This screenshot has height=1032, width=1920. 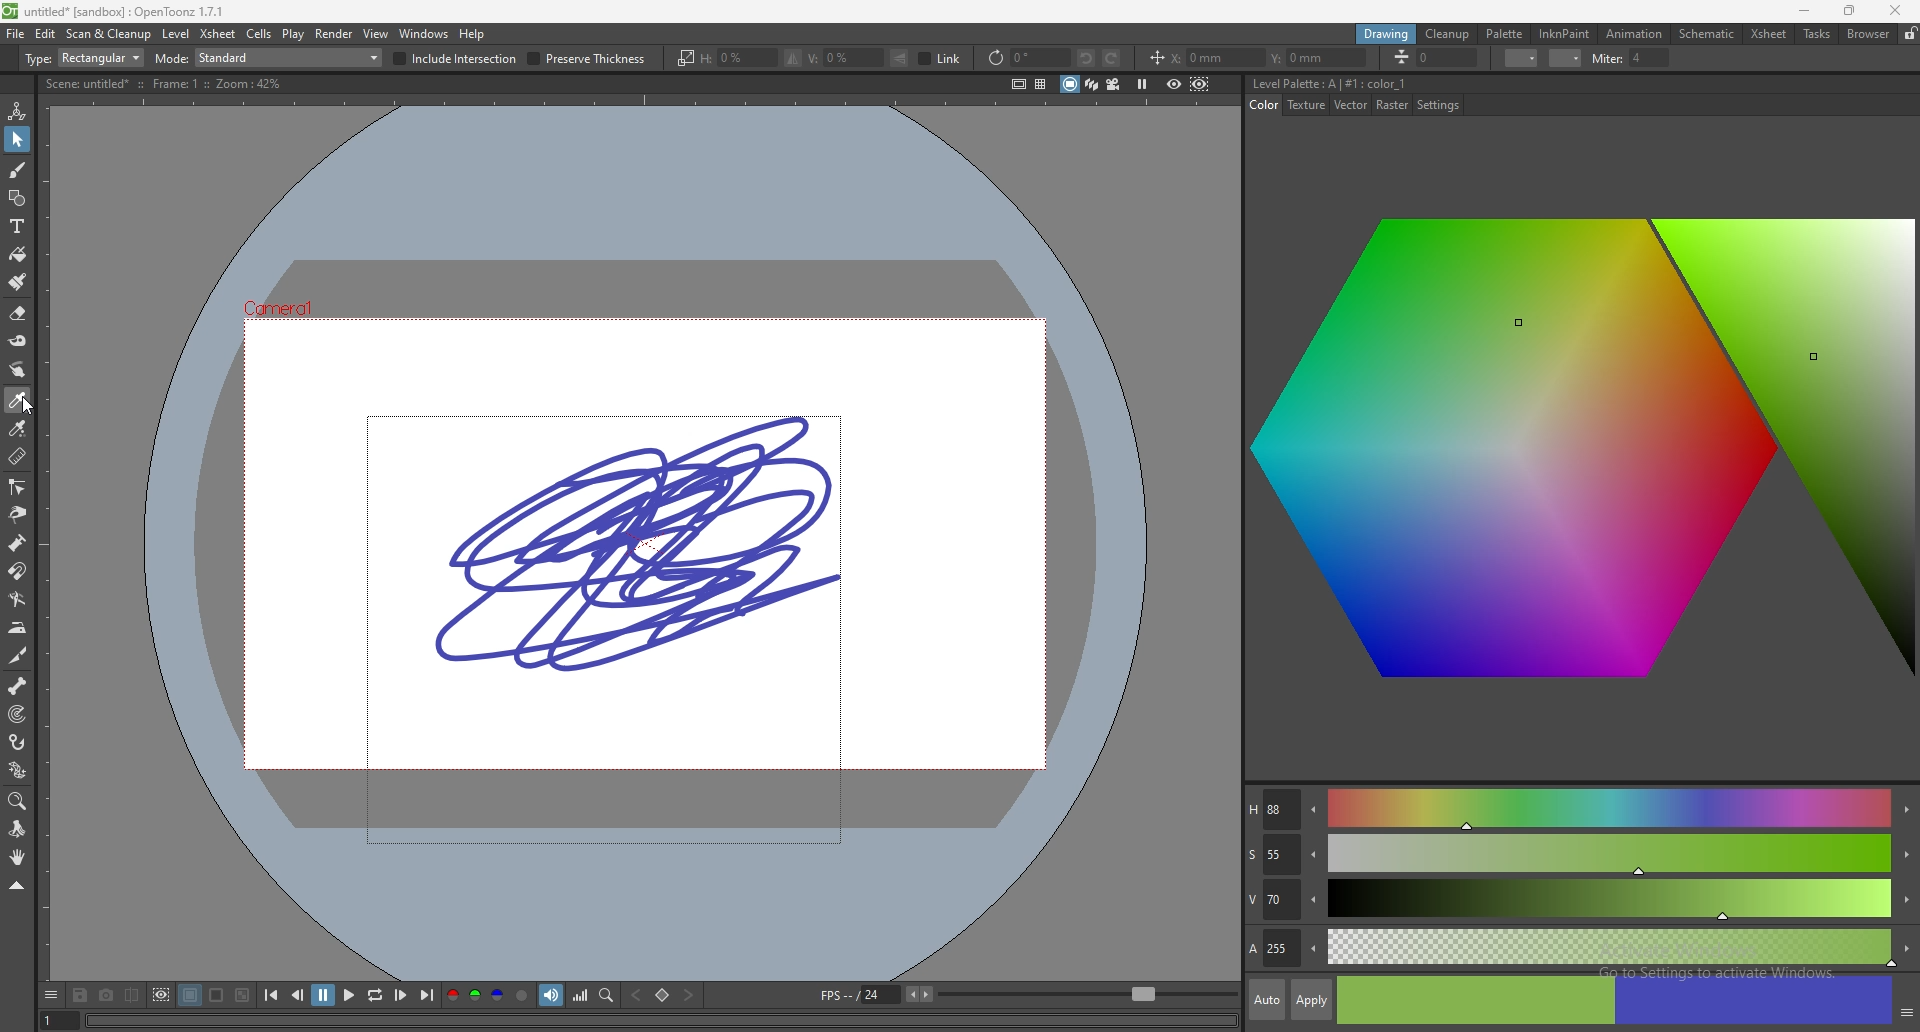 What do you see at coordinates (18, 802) in the screenshot?
I see `zoom tool` at bounding box center [18, 802].